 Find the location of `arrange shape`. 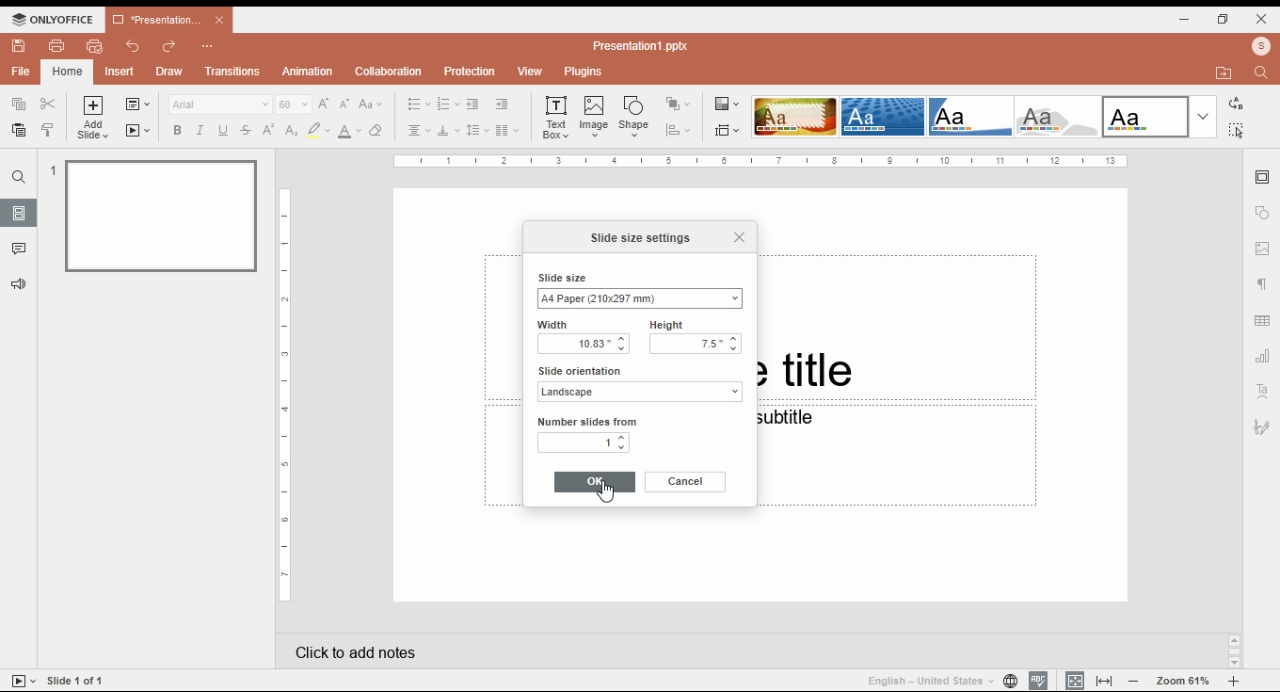

arrange shape is located at coordinates (677, 104).